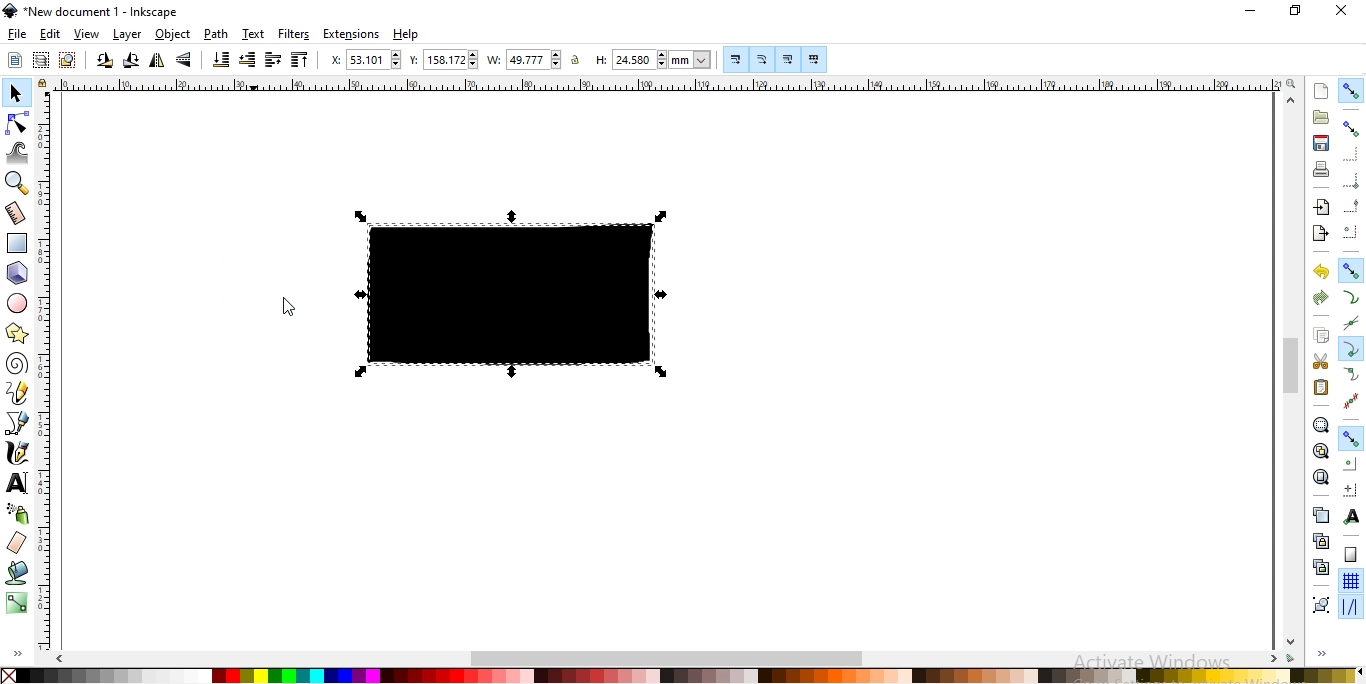 Image resolution: width=1366 pixels, height=684 pixels. What do you see at coordinates (19, 243) in the screenshot?
I see `create rectangles or squares` at bounding box center [19, 243].